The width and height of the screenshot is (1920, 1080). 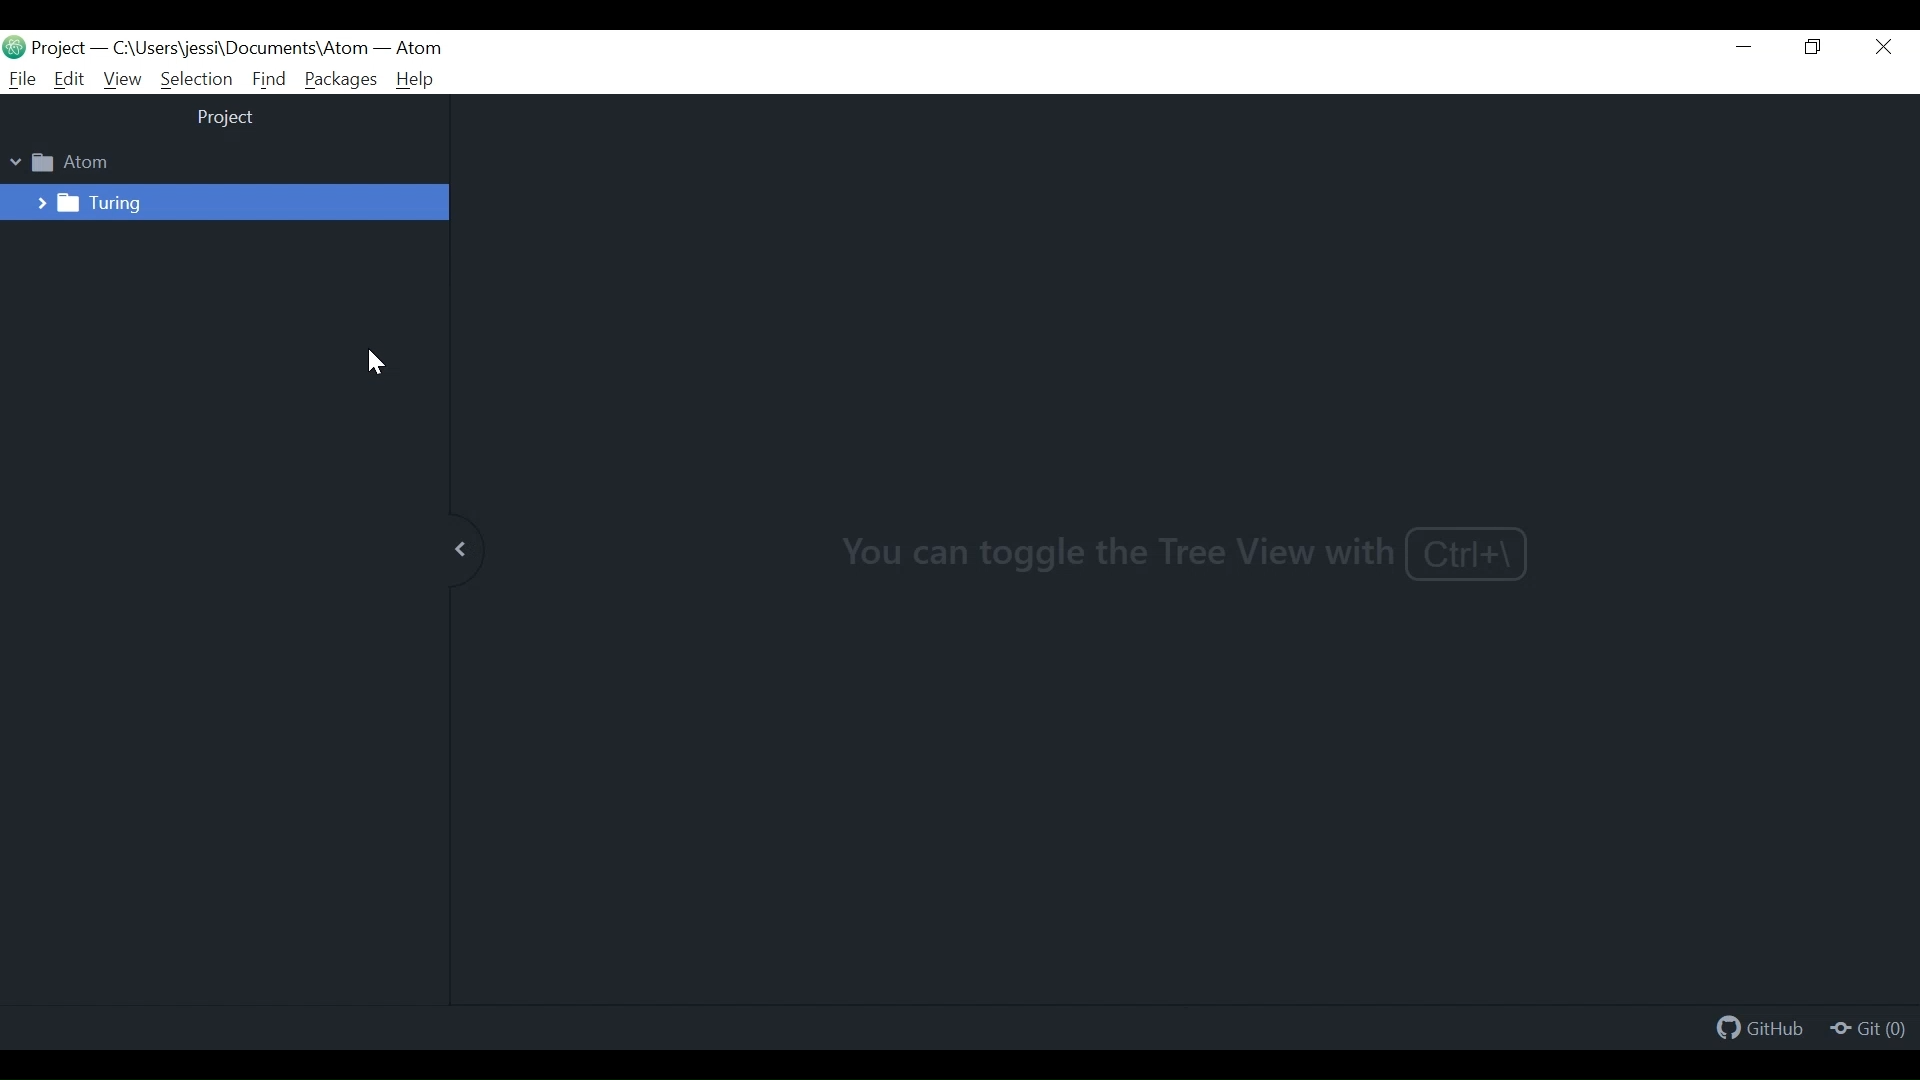 I want to click on Close, so click(x=1885, y=48).